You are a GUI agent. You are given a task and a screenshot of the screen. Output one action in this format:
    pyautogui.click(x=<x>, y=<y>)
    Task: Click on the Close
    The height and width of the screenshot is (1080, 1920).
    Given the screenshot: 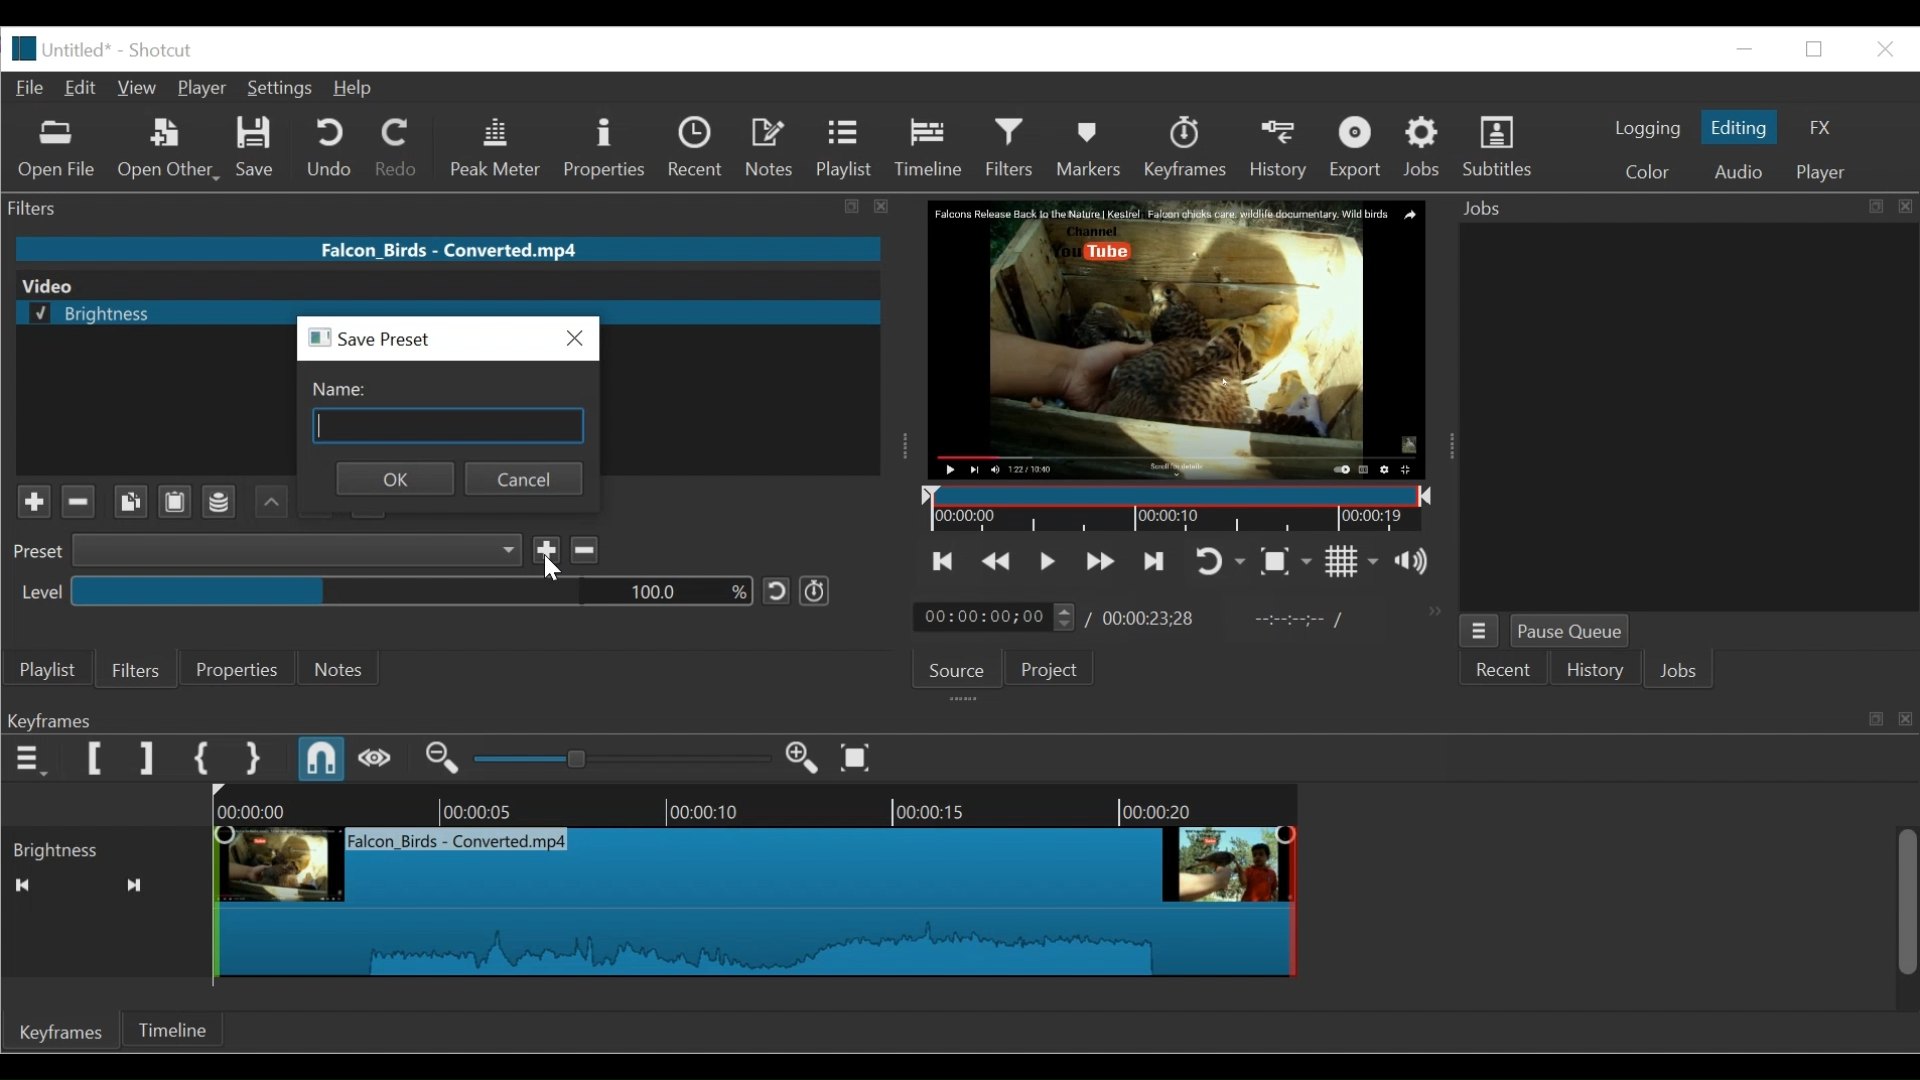 What is the action you would take?
    pyautogui.click(x=1885, y=50)
    